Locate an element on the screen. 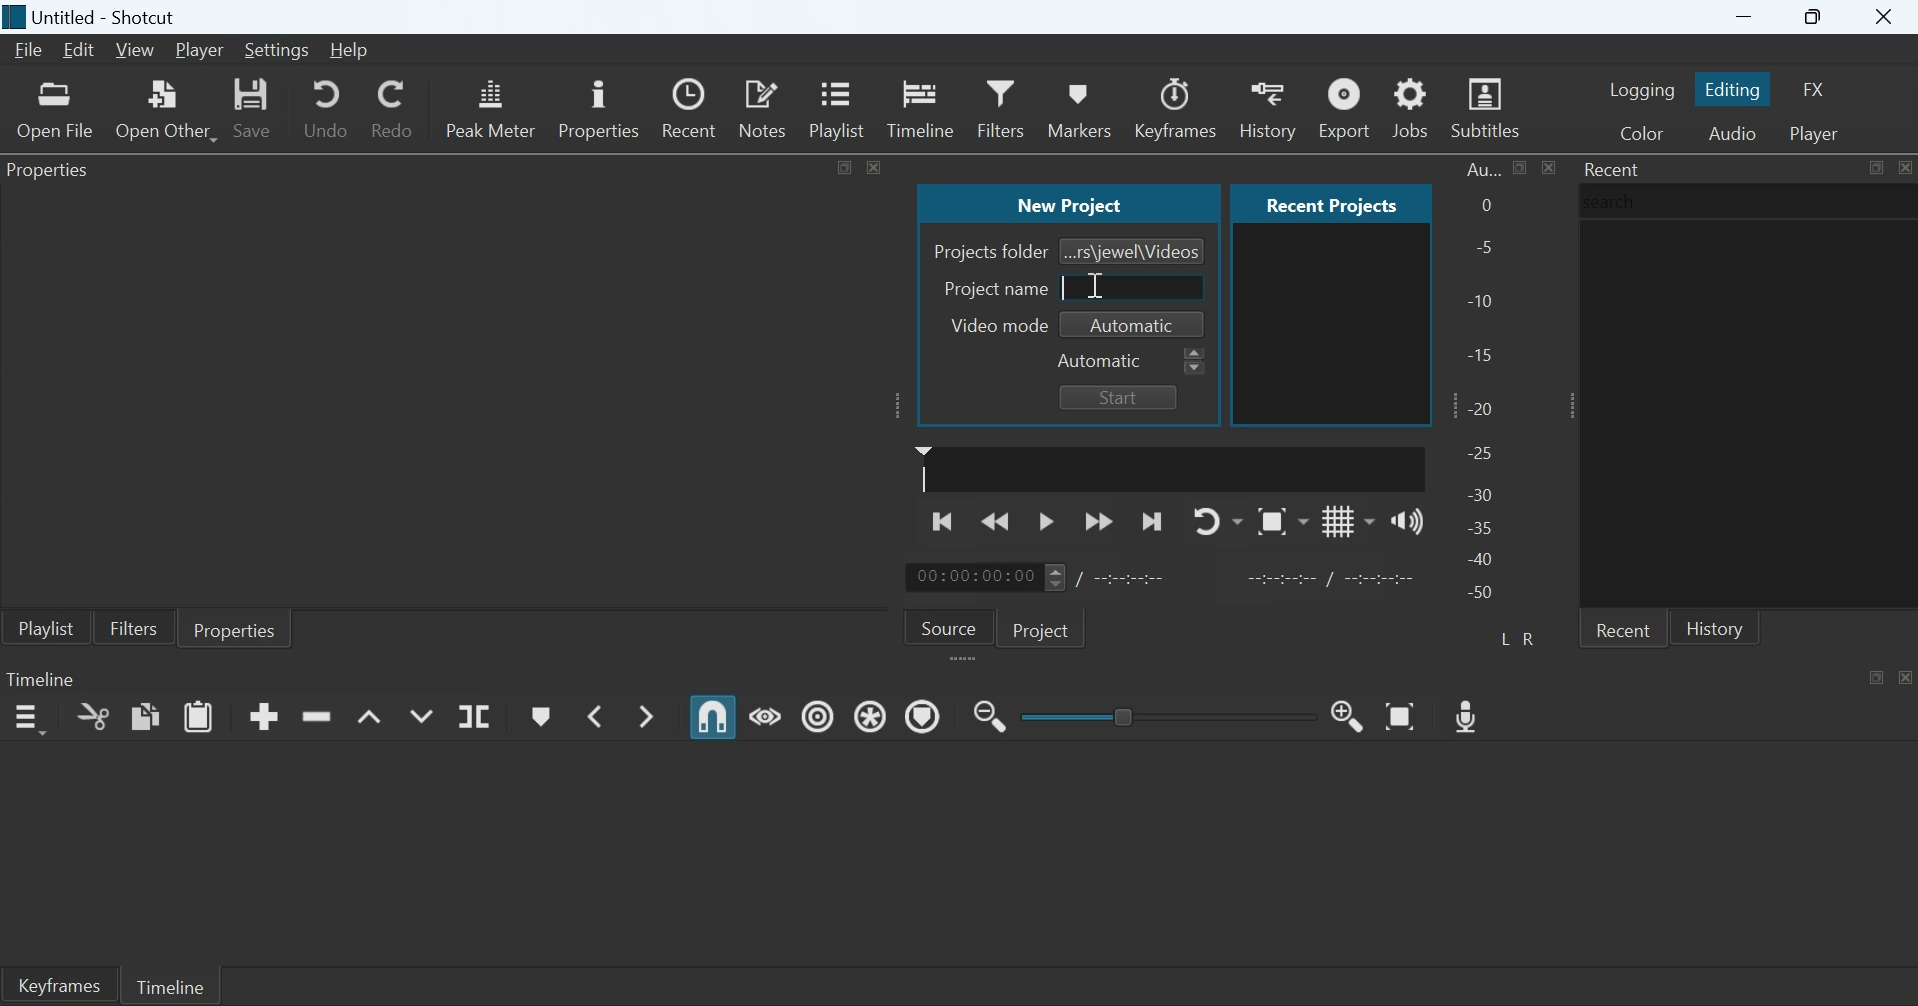  New Project is located at coordinates (1070, 202).